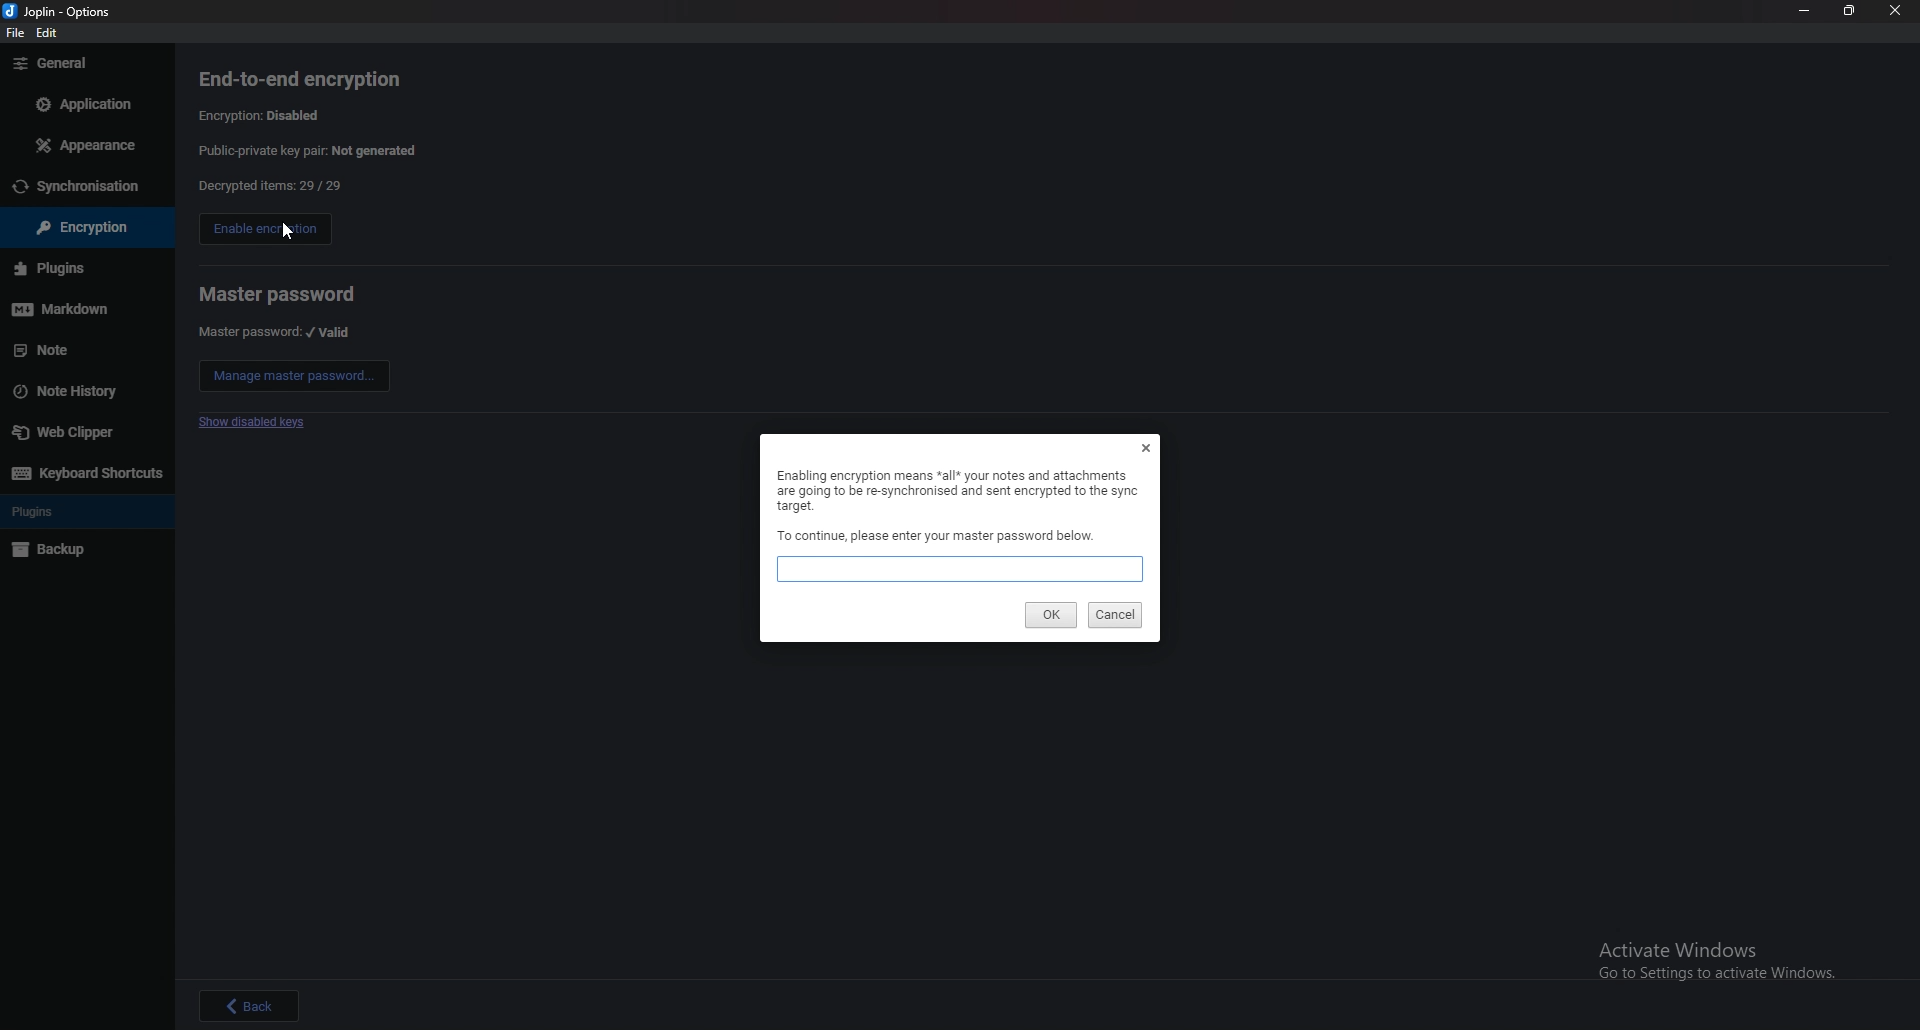  Describe the element at coordinates (13, 33) in the screenshot. I see `` at that location.